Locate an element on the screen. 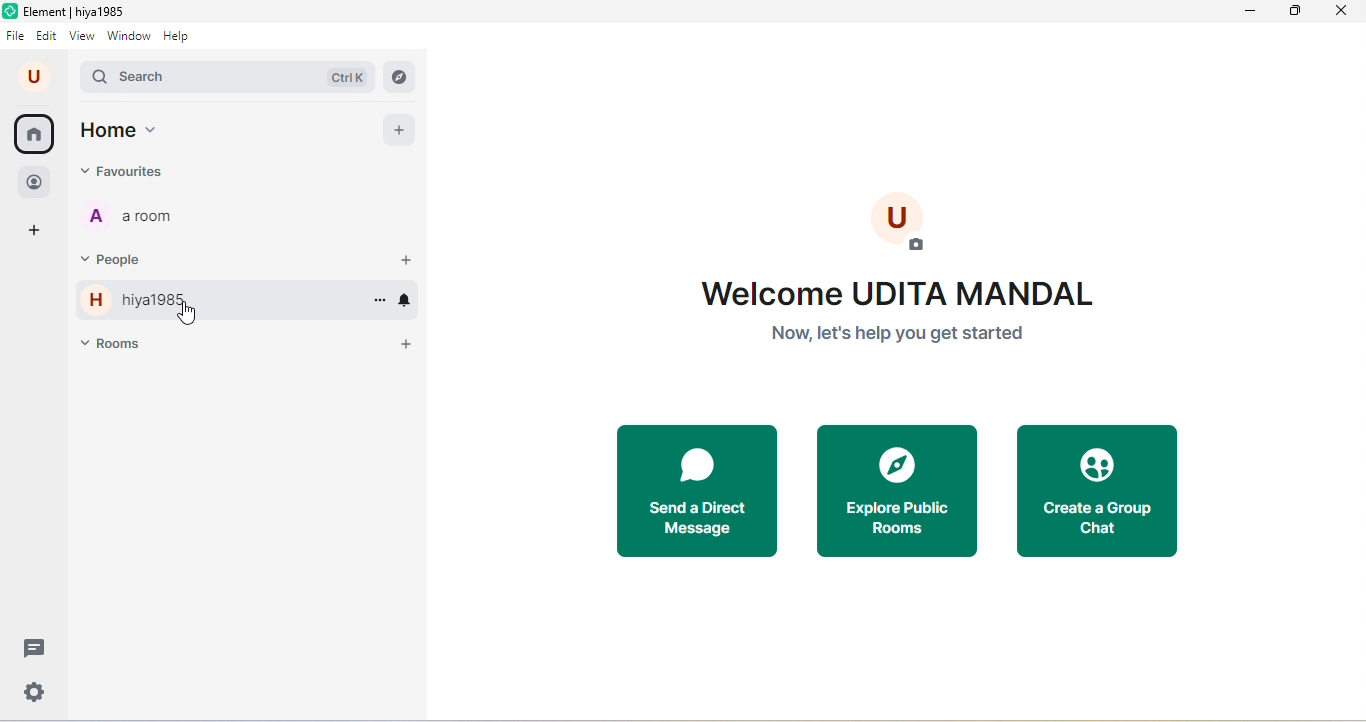 This screenshot has width=1366, height=722. edit is located at coordinates (48, 38).